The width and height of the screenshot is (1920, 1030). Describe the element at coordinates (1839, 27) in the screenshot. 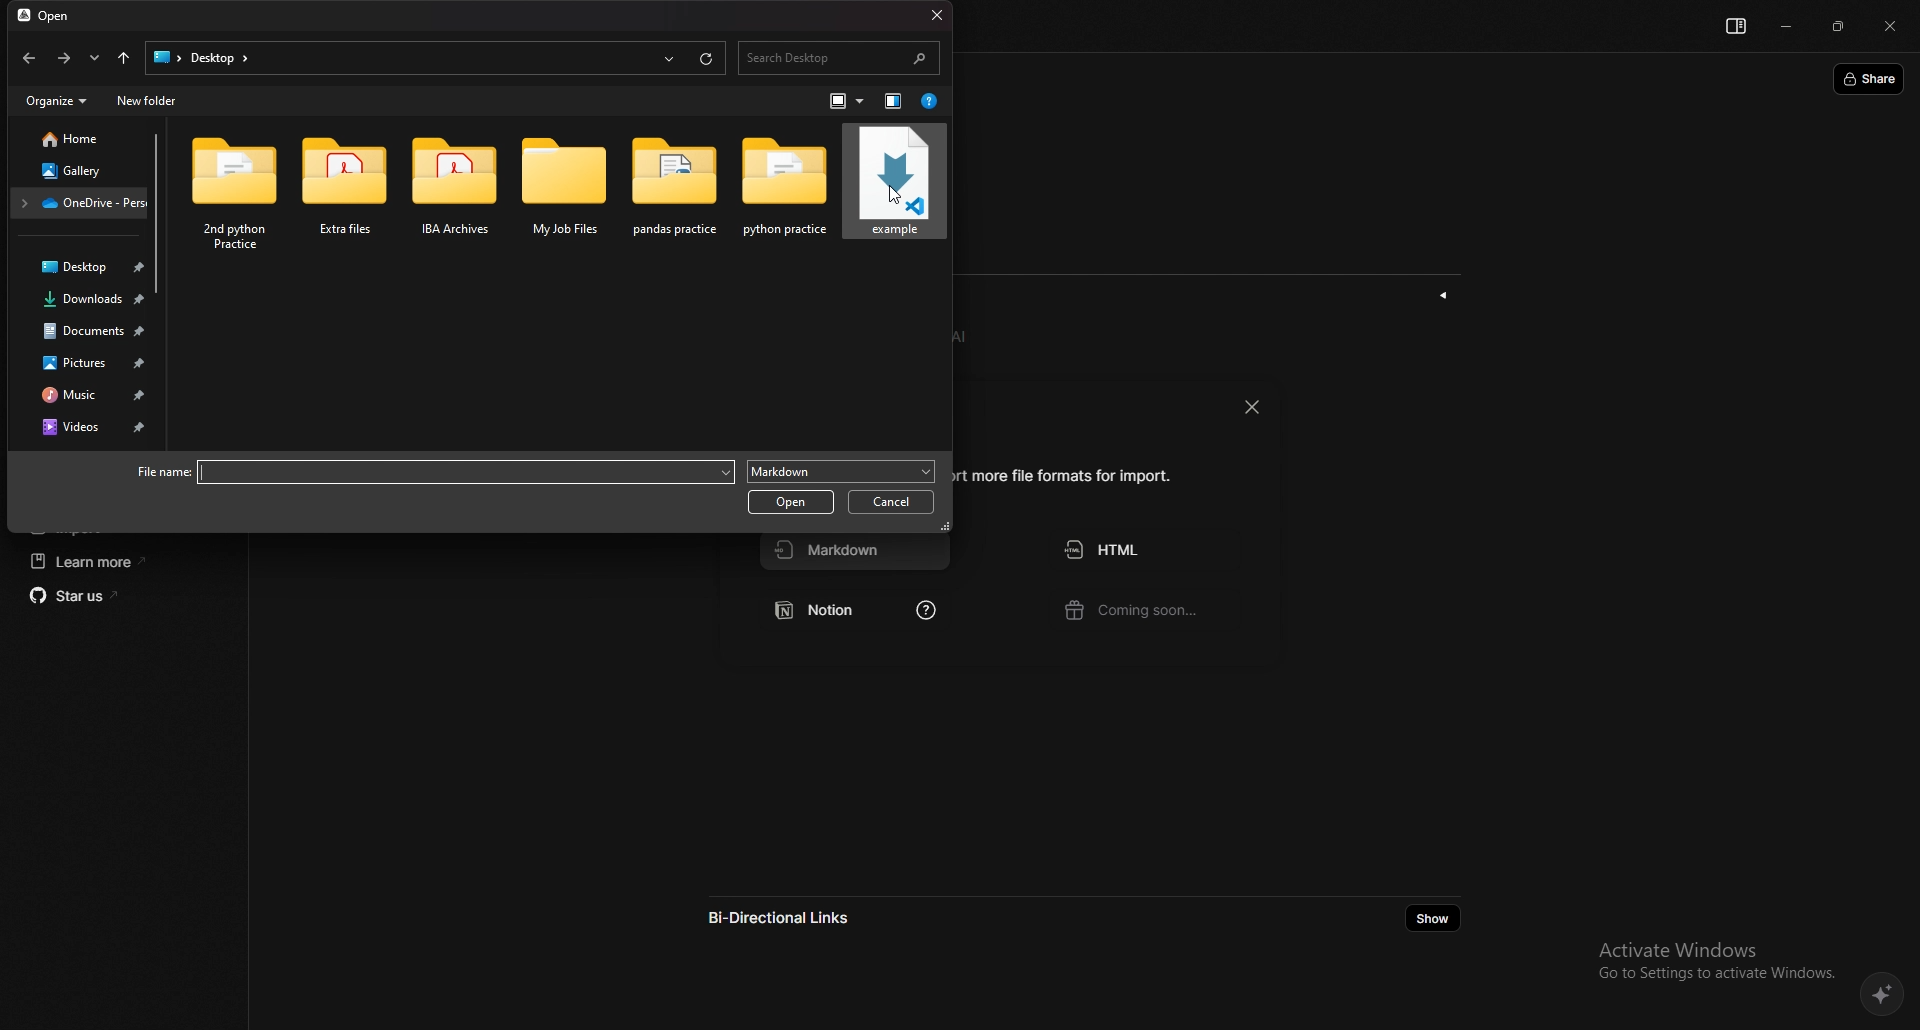

I see `resize` at that location.